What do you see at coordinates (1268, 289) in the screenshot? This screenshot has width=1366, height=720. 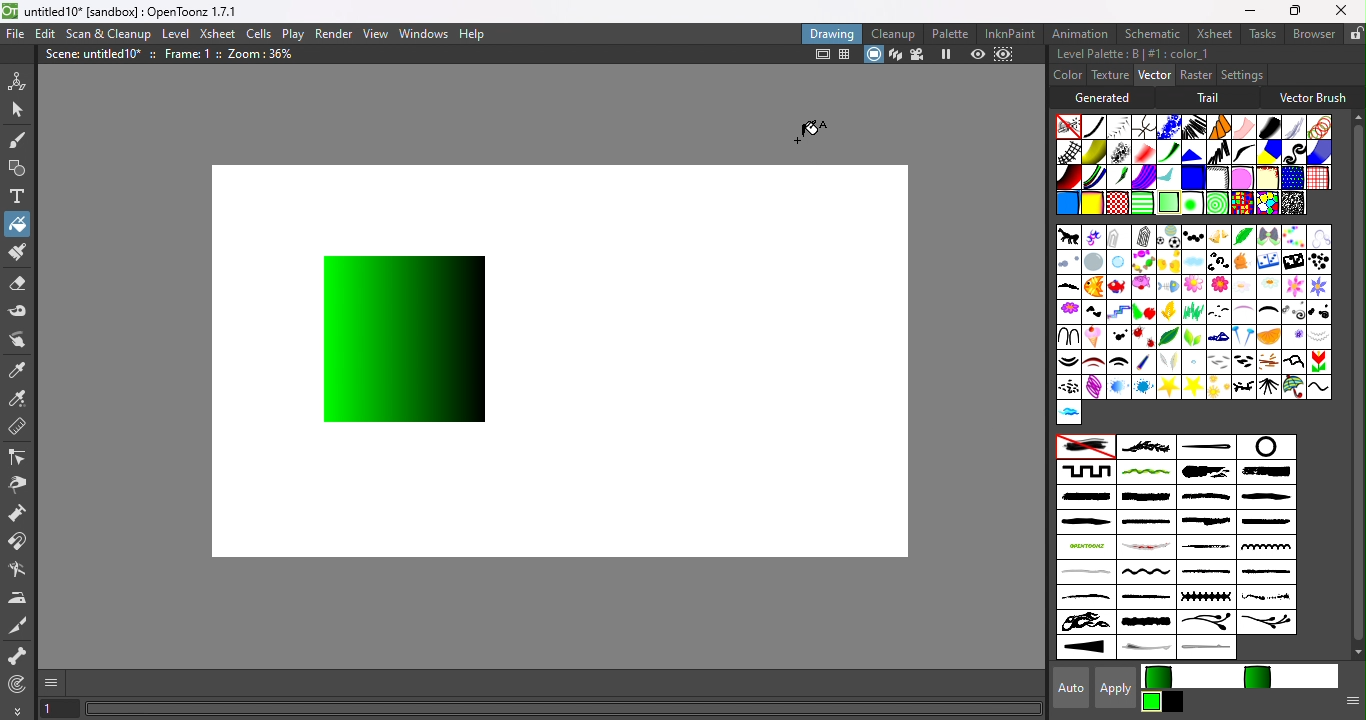 I see `flow3` at bounding box center [1268, 289].